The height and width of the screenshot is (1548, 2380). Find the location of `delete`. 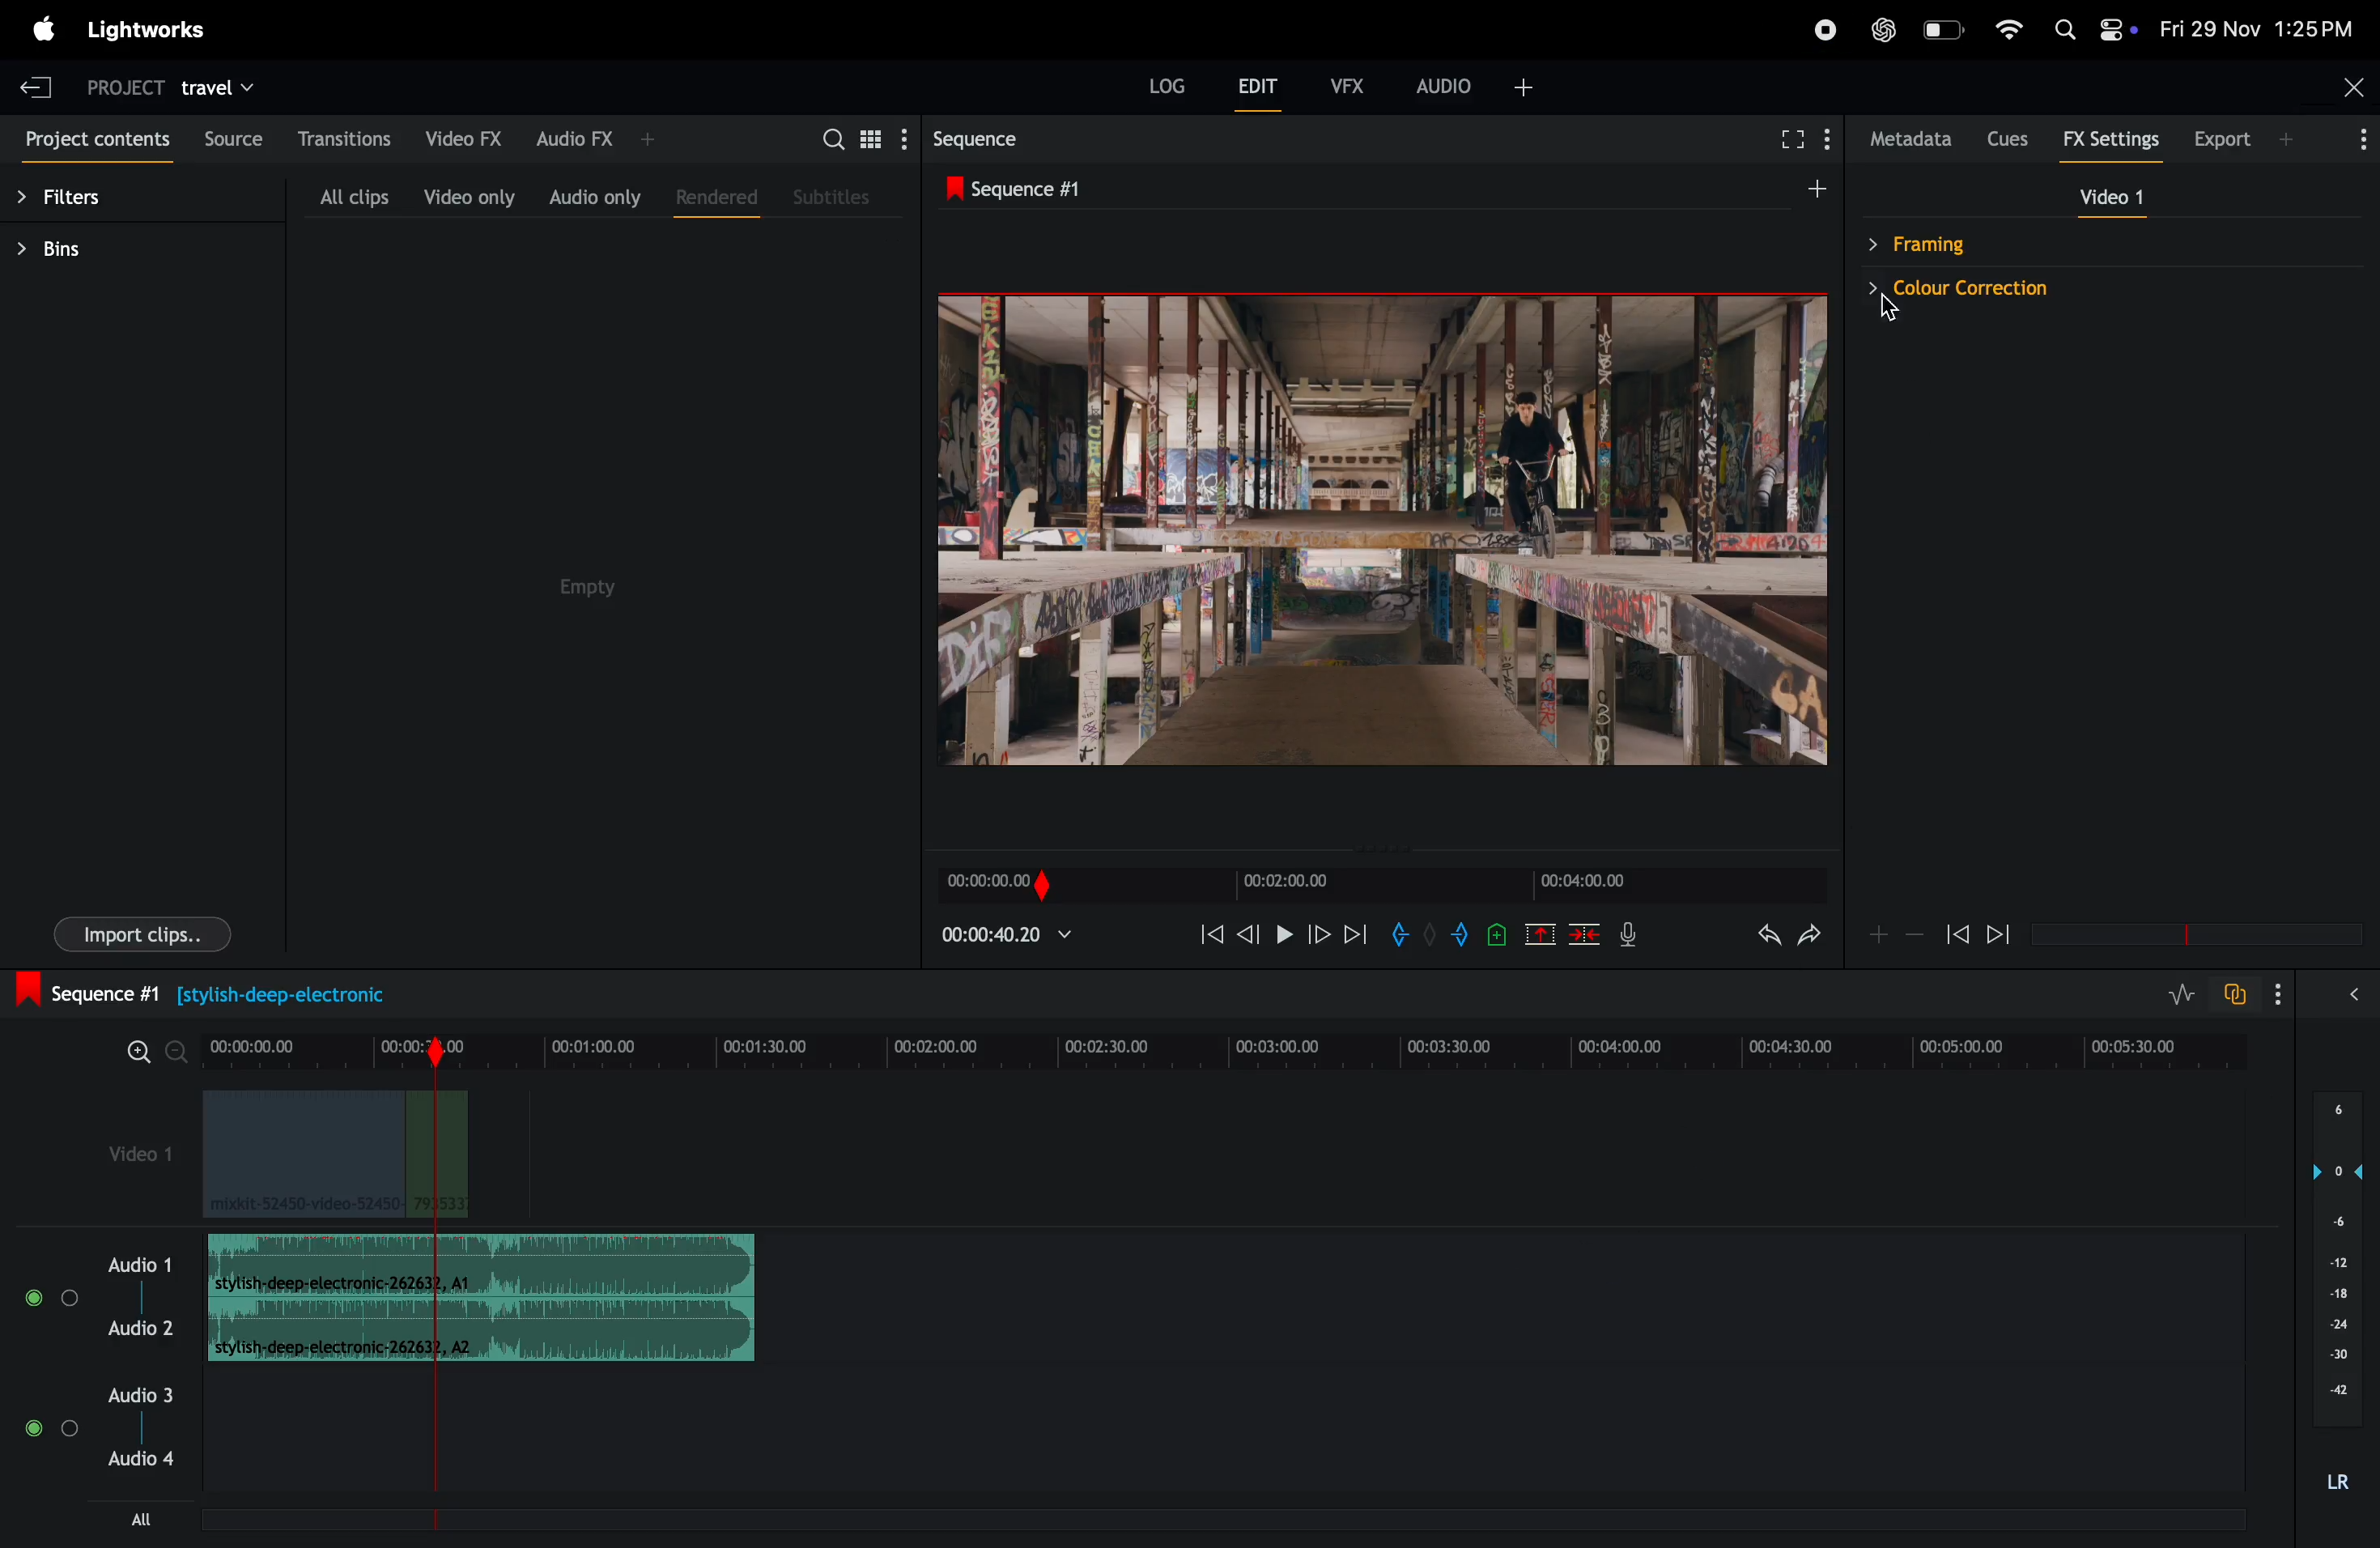

delete is located at coordinates (1585, 937).